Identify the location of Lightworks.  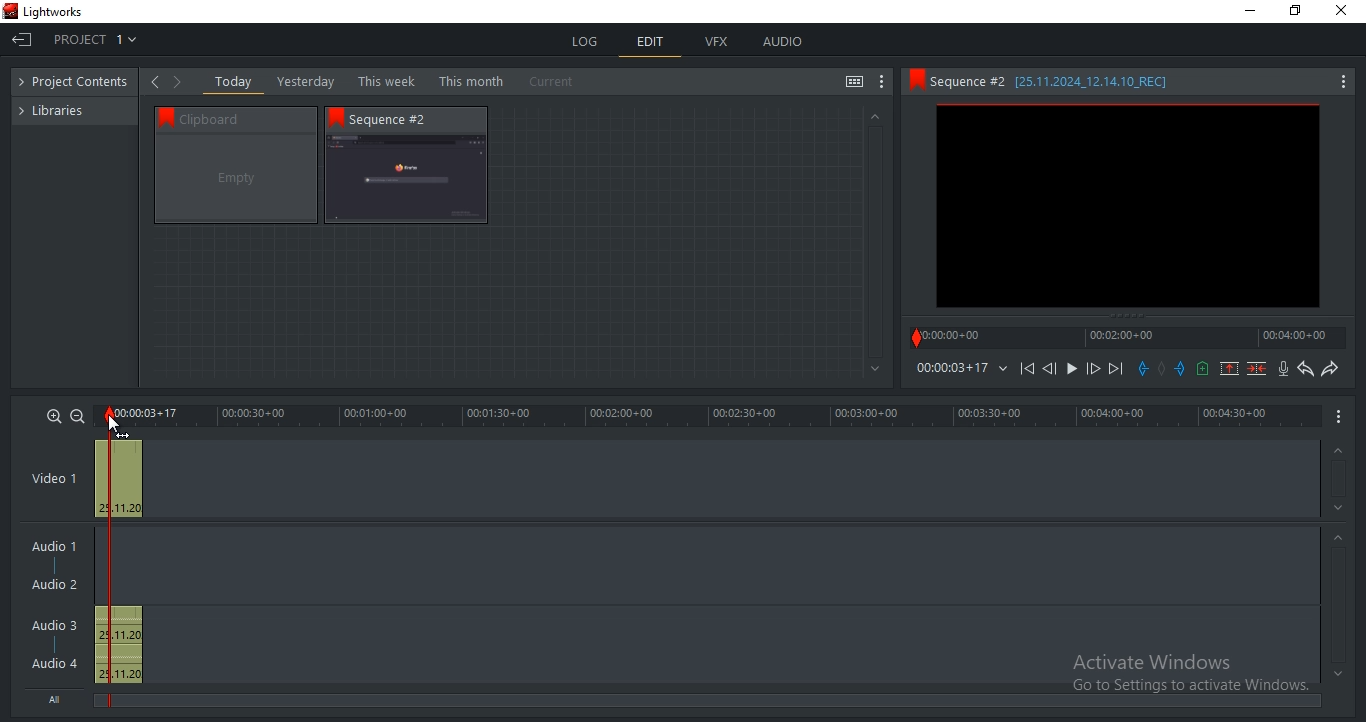
(74, 177).